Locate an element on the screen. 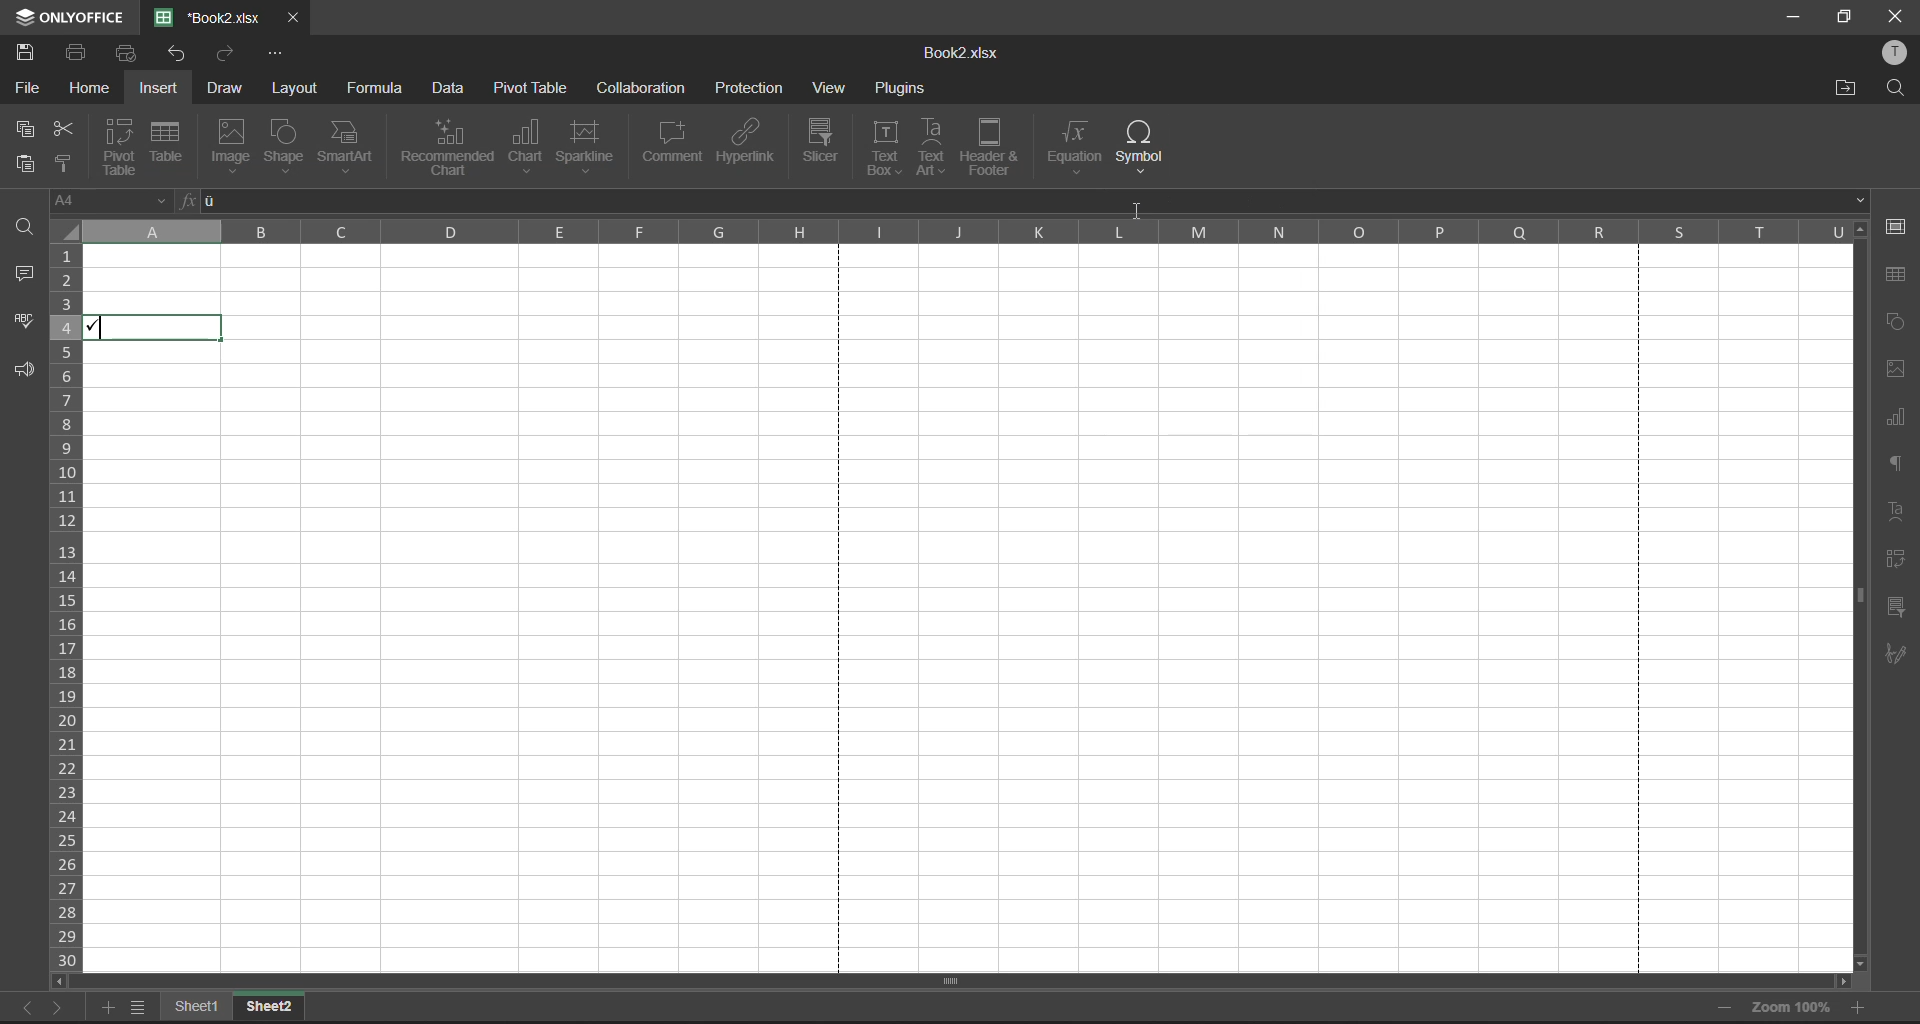 The image size is (1920, 1024). draw is located at coordinates (226, 91).